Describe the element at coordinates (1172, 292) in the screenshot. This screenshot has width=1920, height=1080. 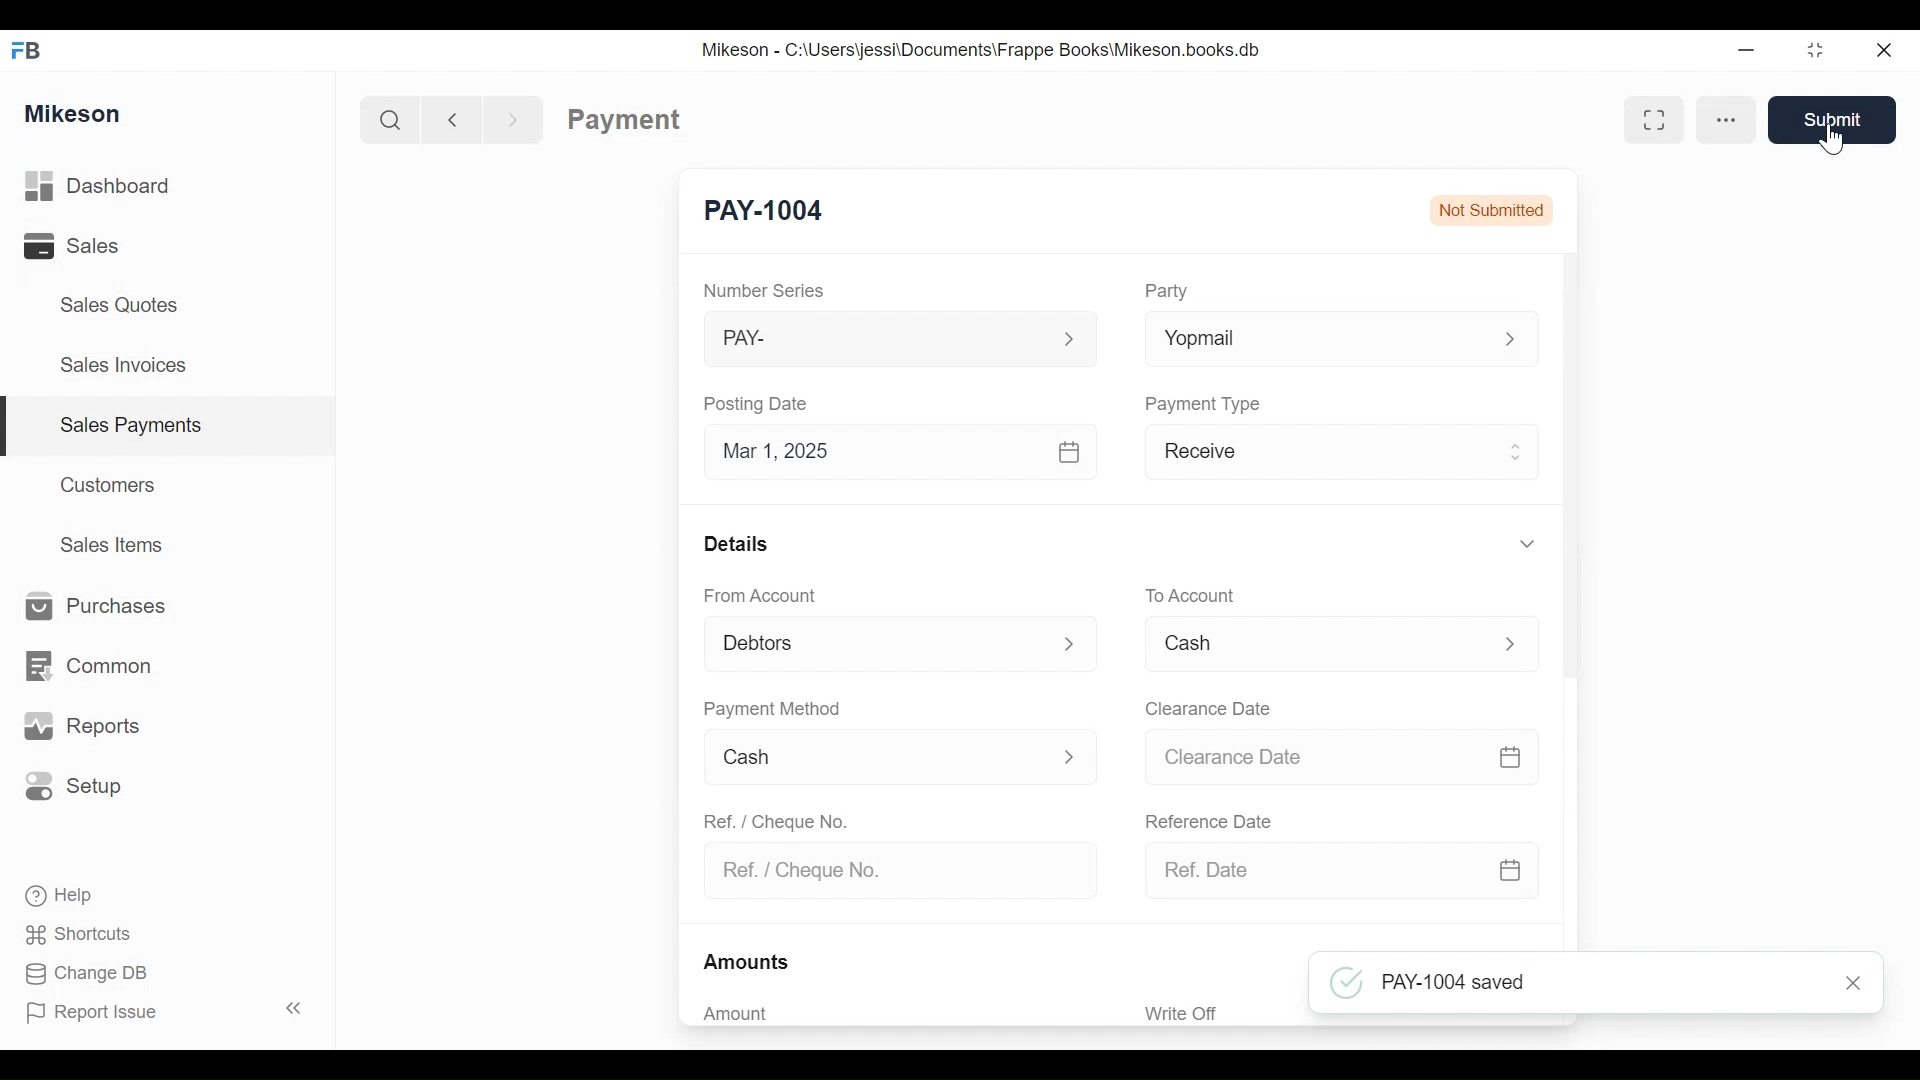
I see `Party` at that location.